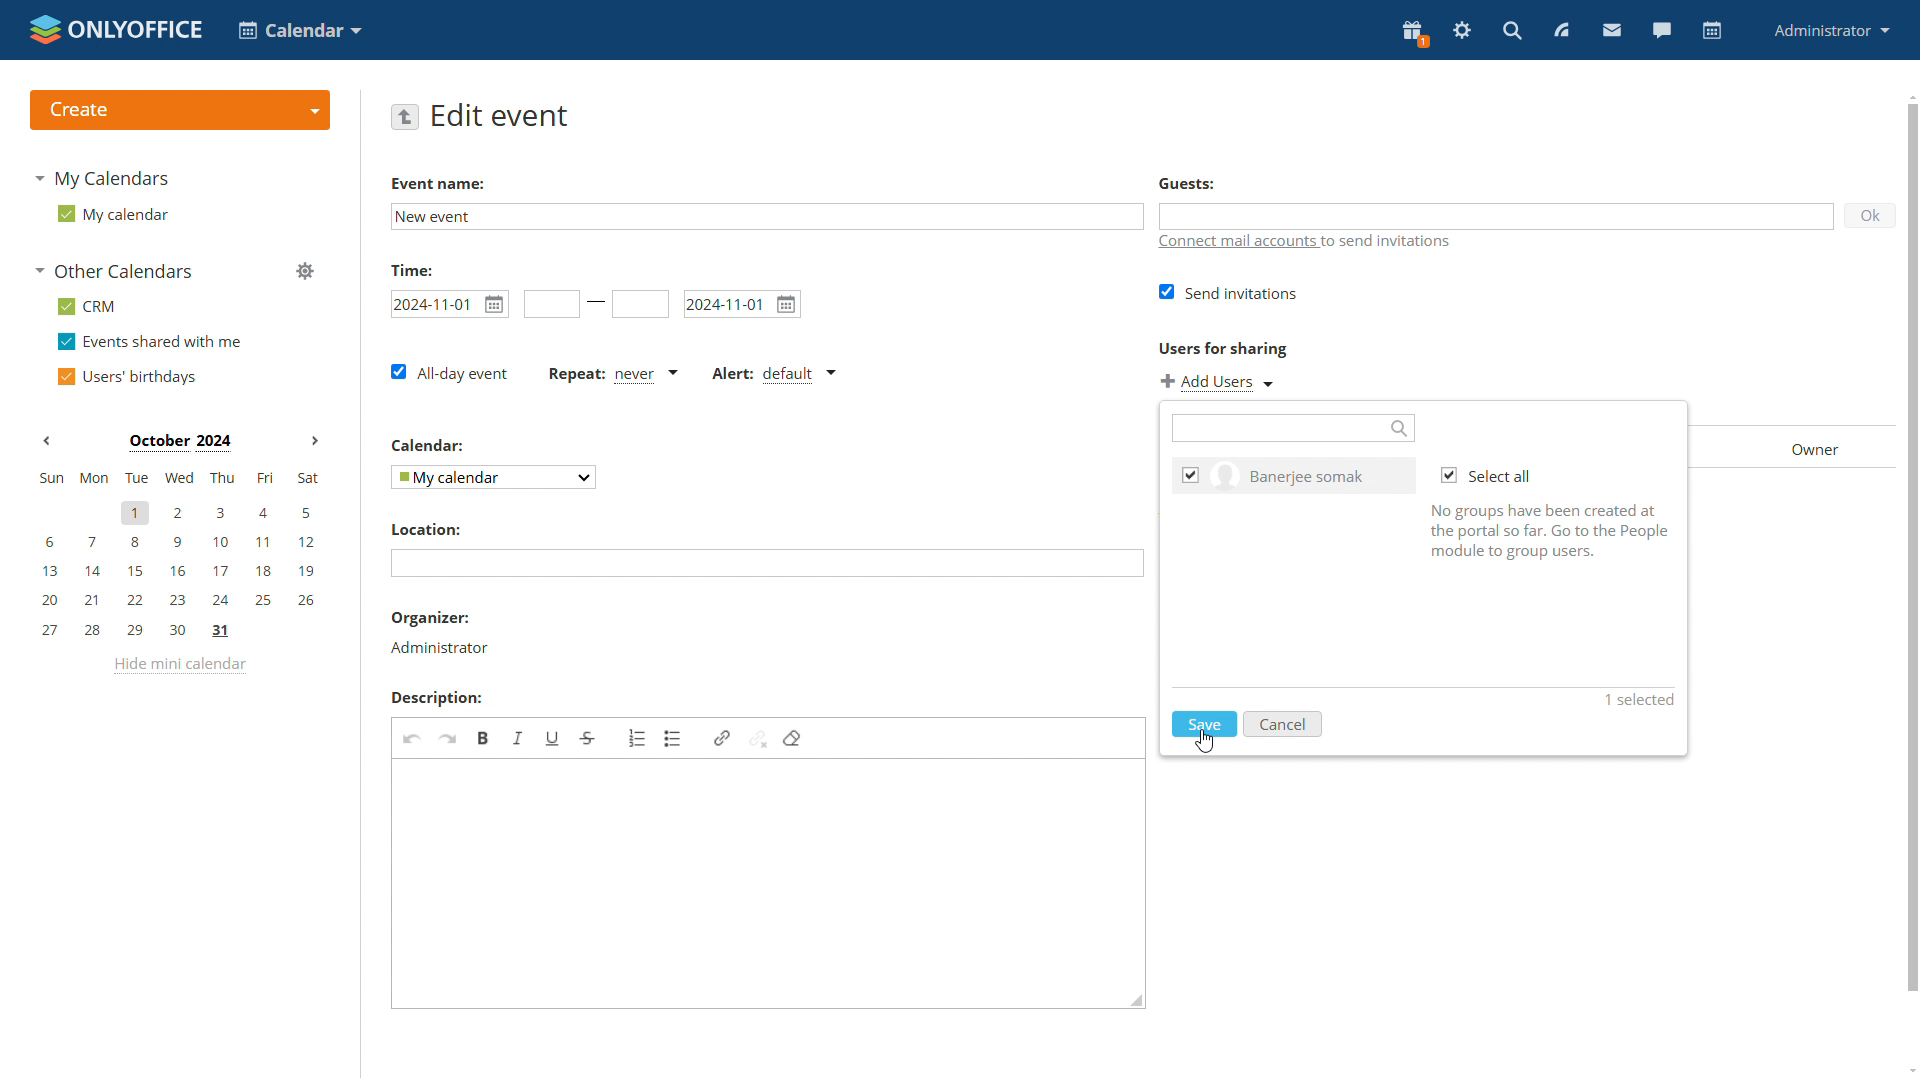 Image resolution: width=1920 pixels, height=1080 pixels. What do you see at coordinates (1912, 549) in the screenshot?
I see `scrollbar` at bounding box center [1912, 549].